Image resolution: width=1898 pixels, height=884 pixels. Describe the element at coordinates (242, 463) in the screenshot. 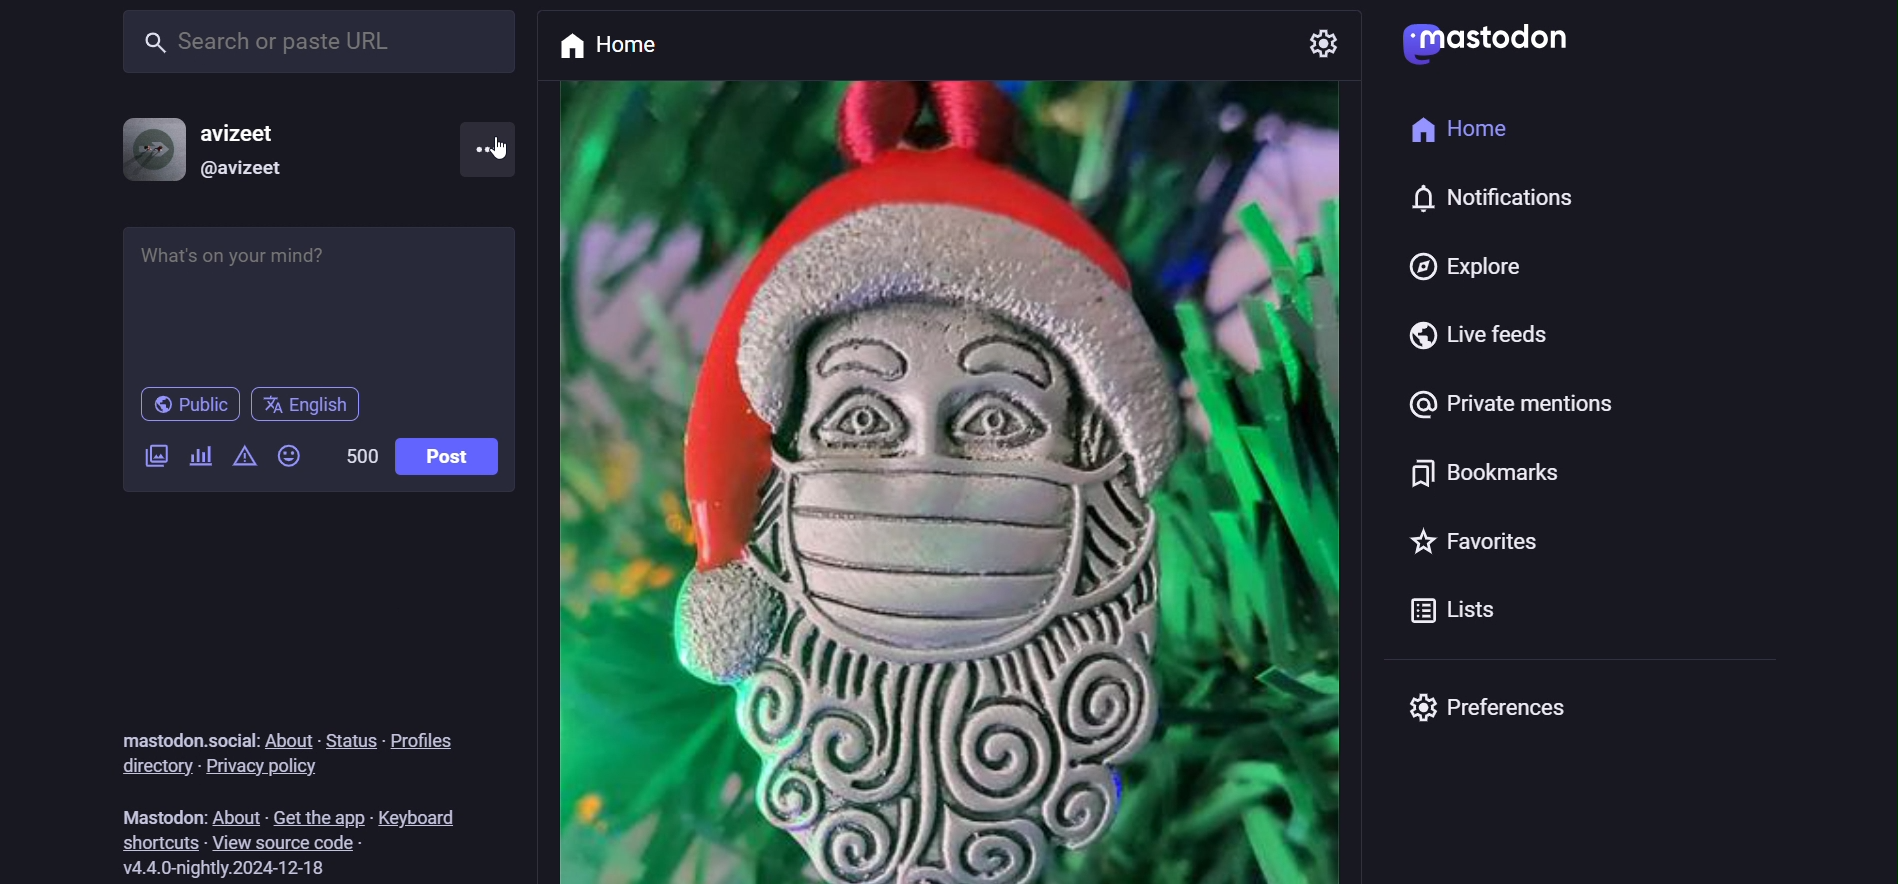

I see `content warning` at that location.